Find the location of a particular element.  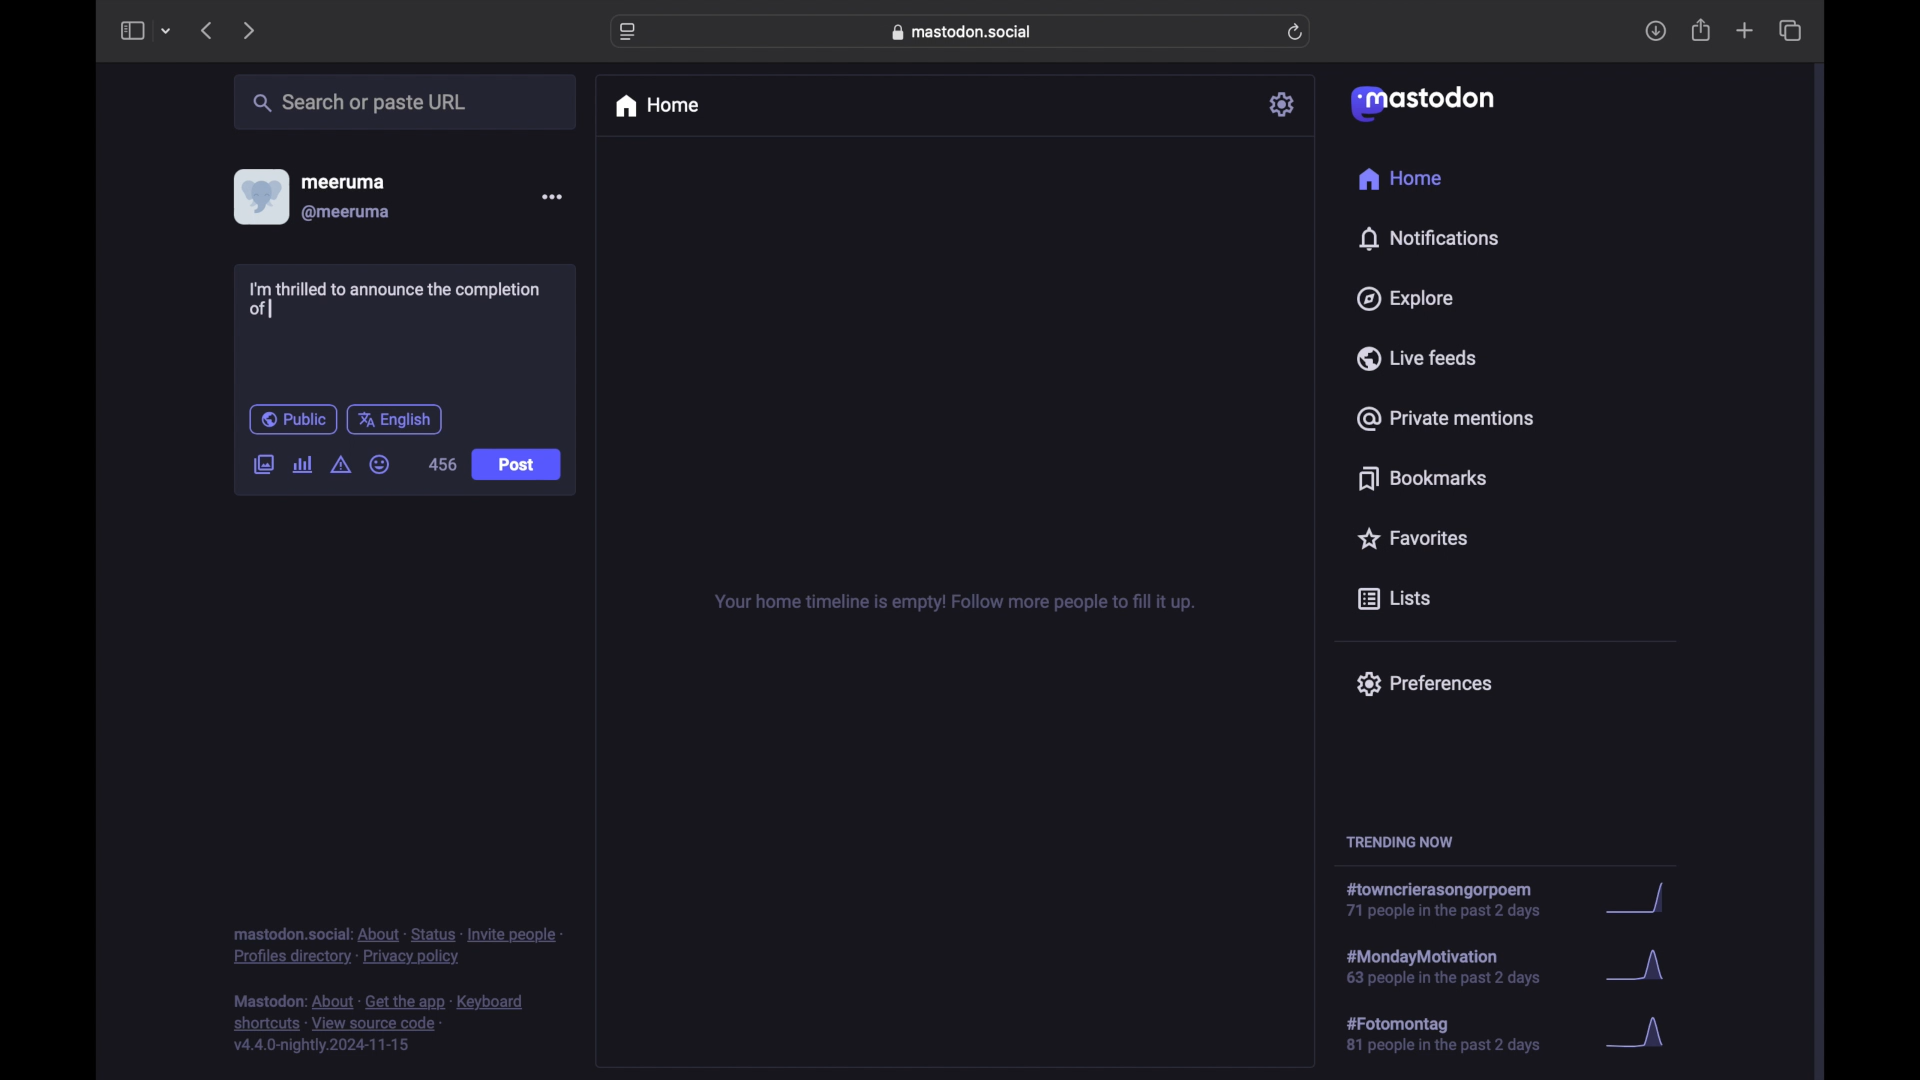

footnote is located at coordinates (379, 1024).